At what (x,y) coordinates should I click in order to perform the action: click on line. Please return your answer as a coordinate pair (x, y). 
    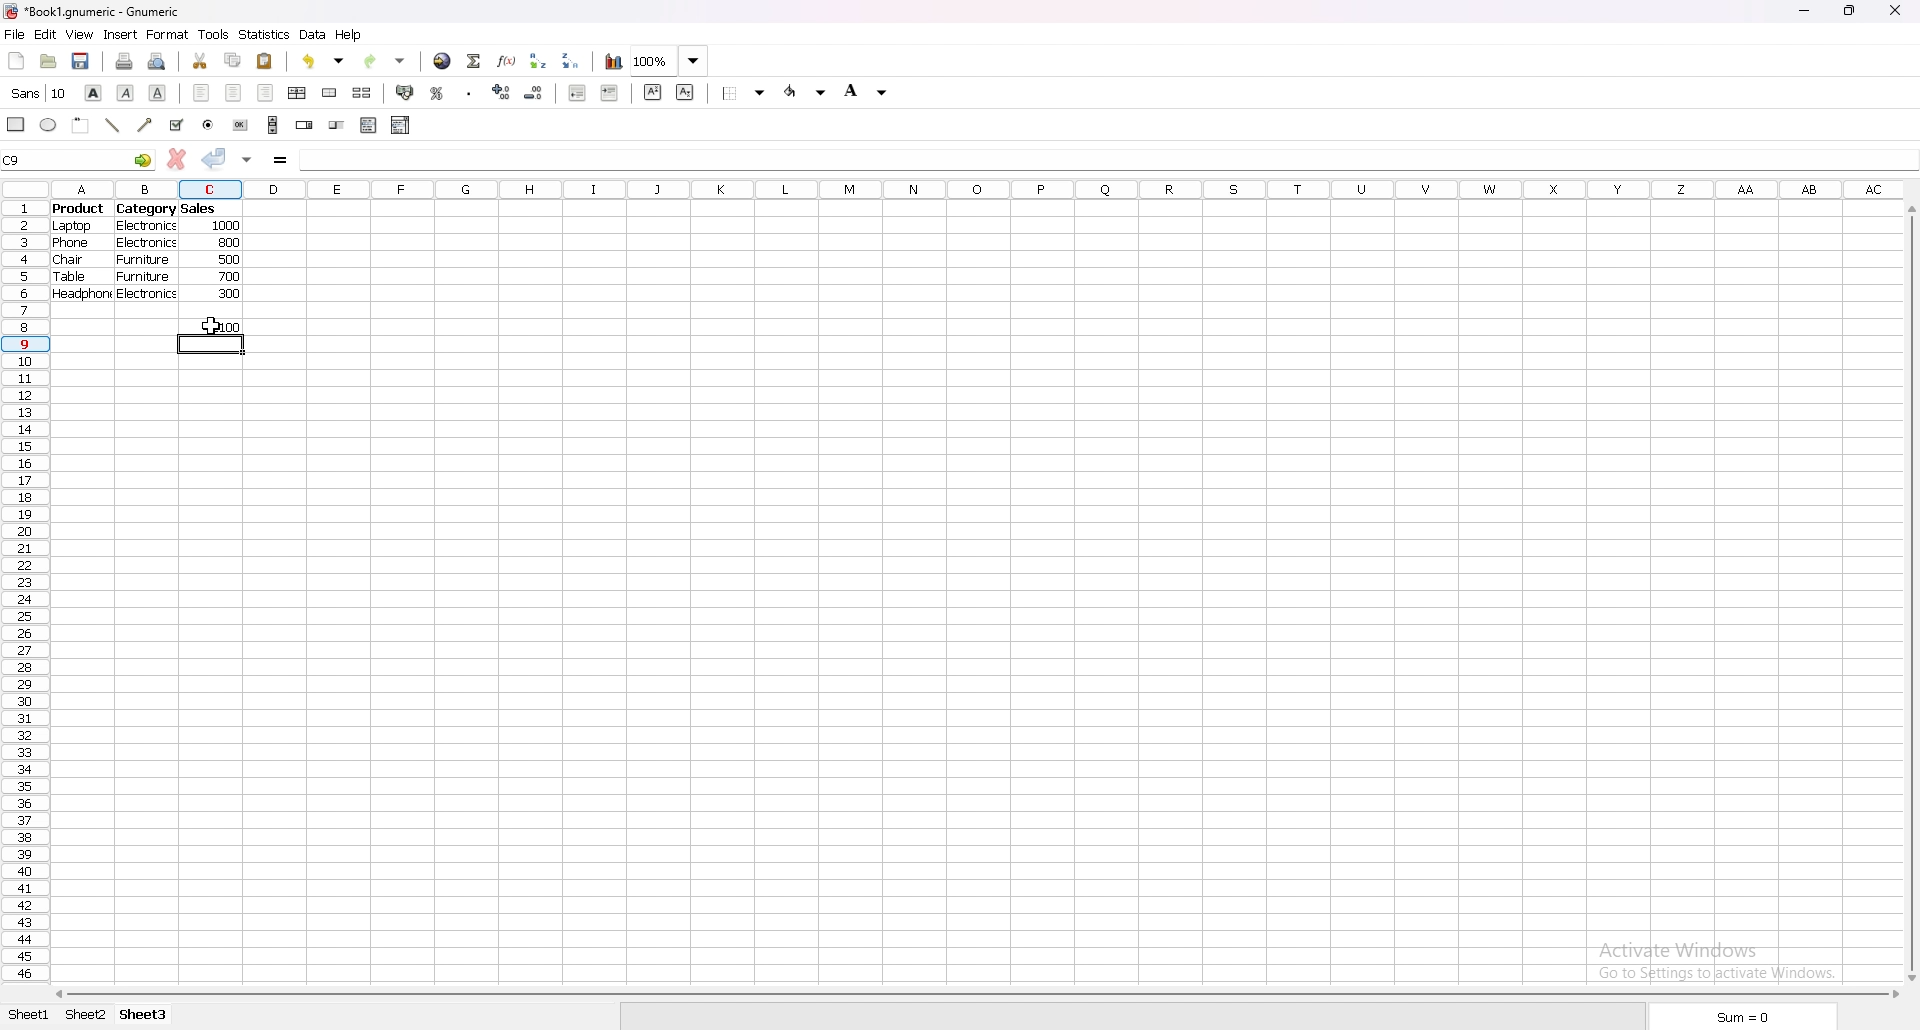
    Looking at the image, I should click on (113, 126).